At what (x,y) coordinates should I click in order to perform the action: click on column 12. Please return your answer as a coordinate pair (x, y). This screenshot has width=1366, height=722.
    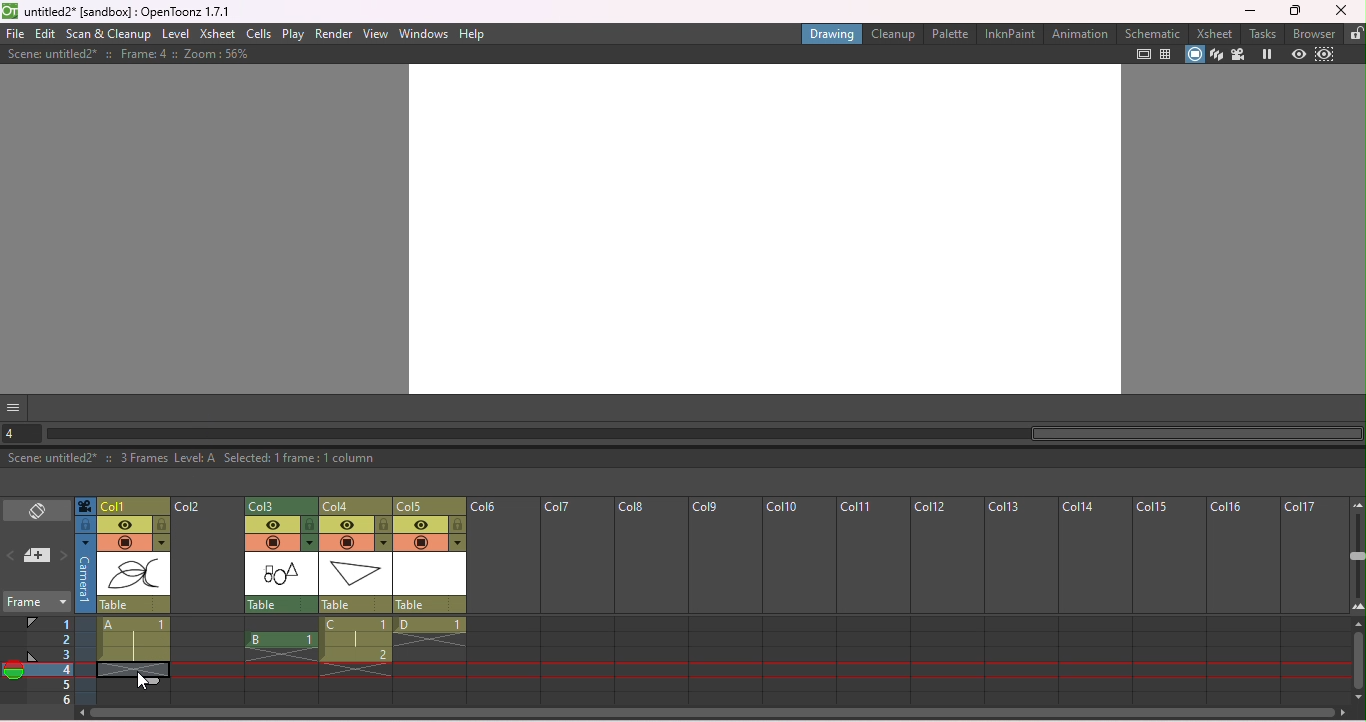
    Looking at the image, I should click on (945, 601).